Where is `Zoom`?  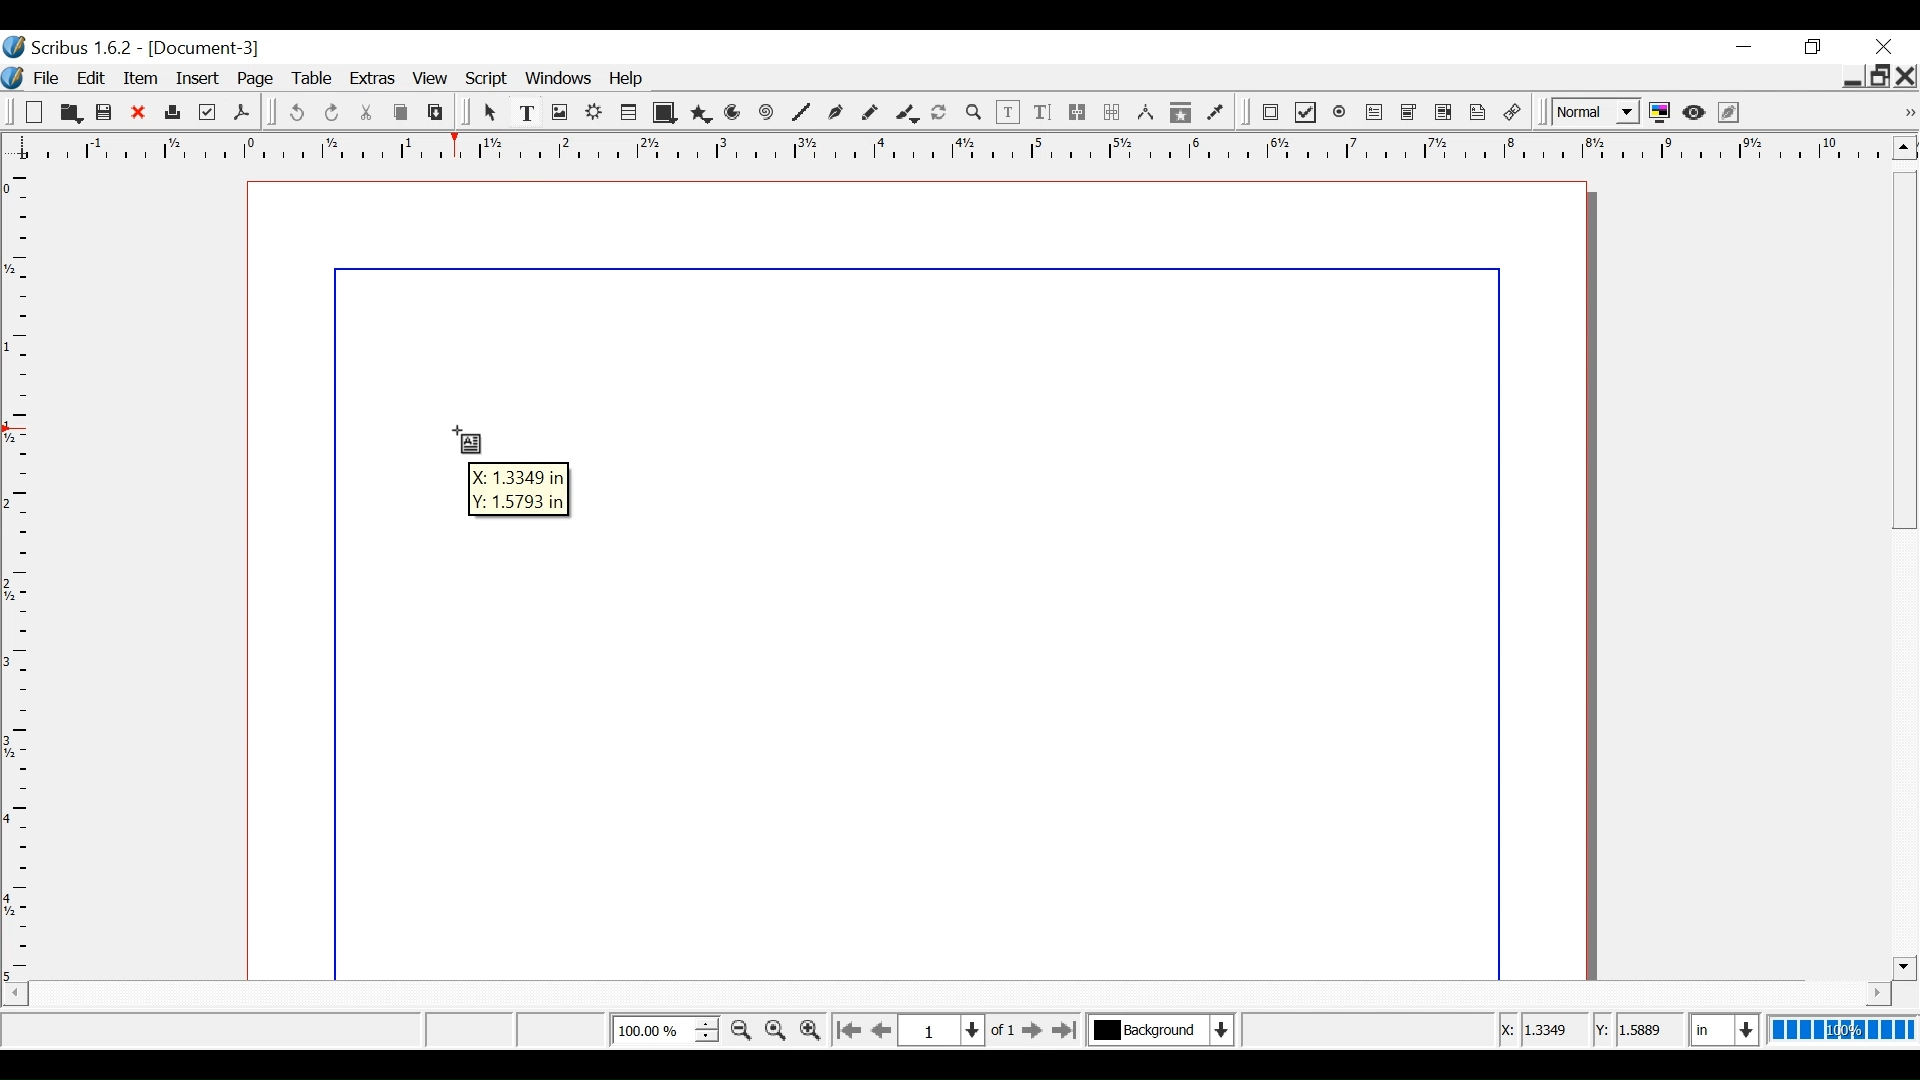 Zoom is located at coordinates (974, 115).